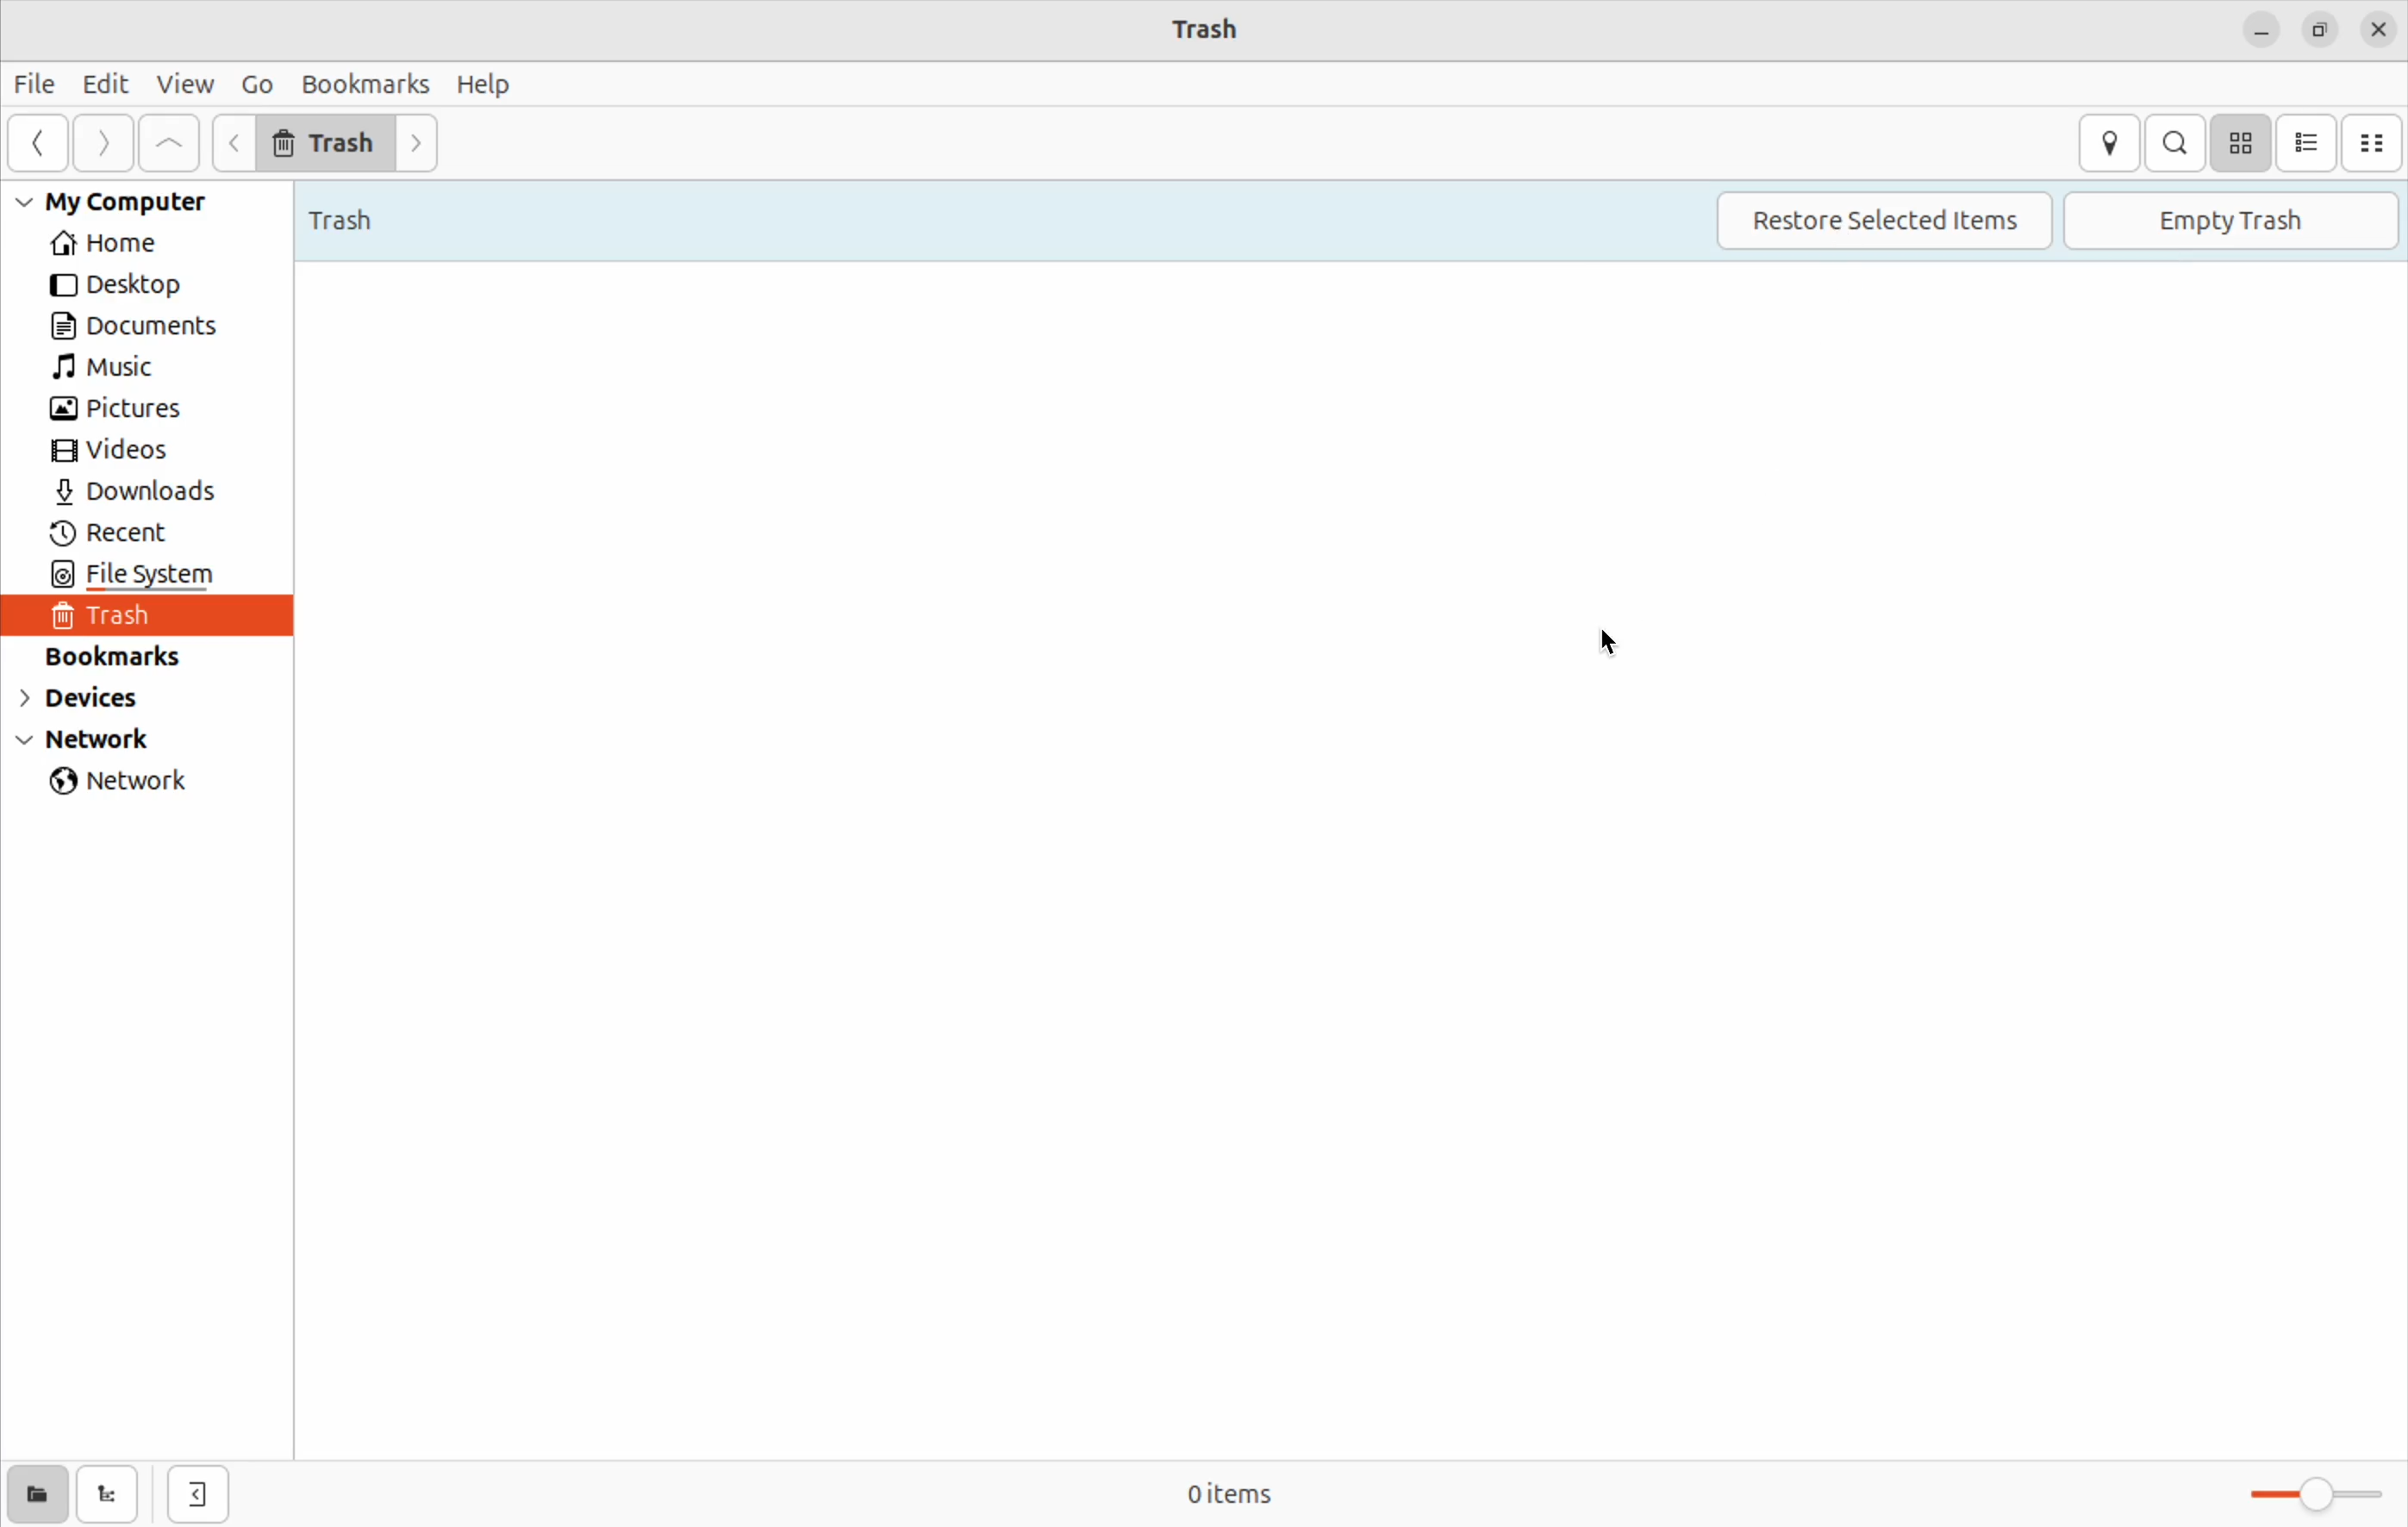 The height and width of the screenshot is (1527, 2408). Describe the element at coordinates (424, 146) in the screenshot. I see `go next` at that location.